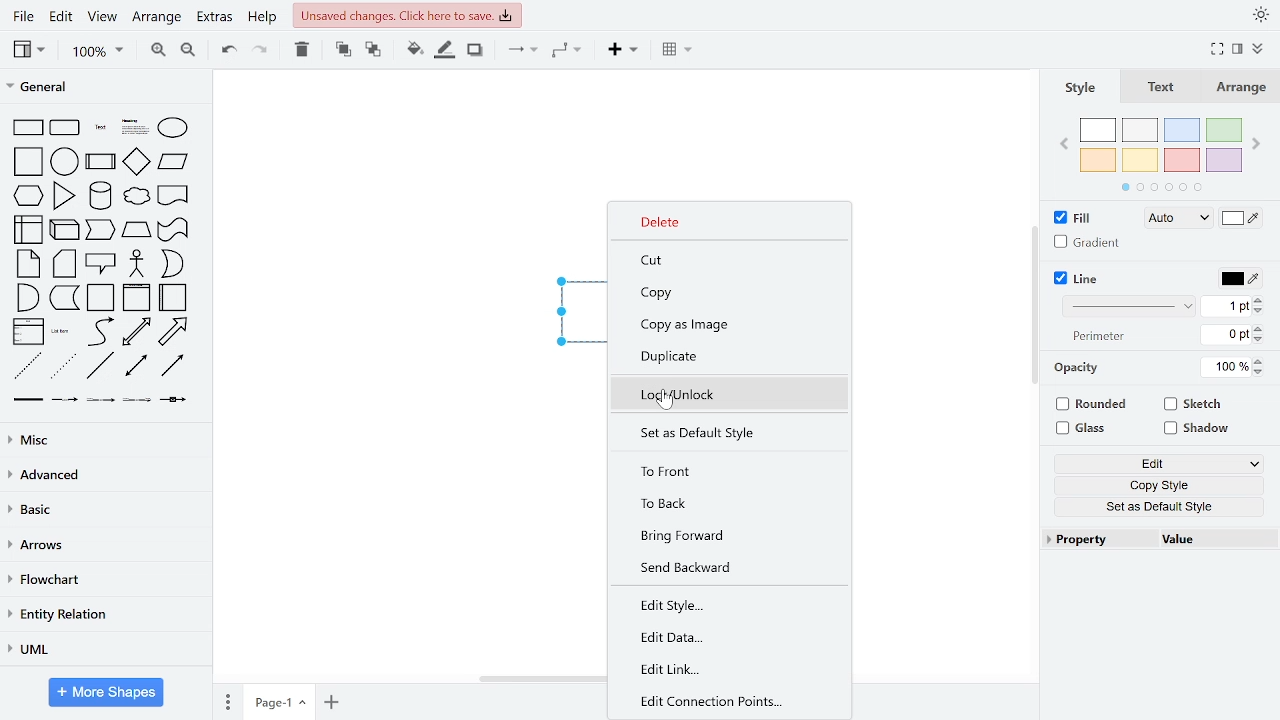  I want to click on misc, so click(102, 439).